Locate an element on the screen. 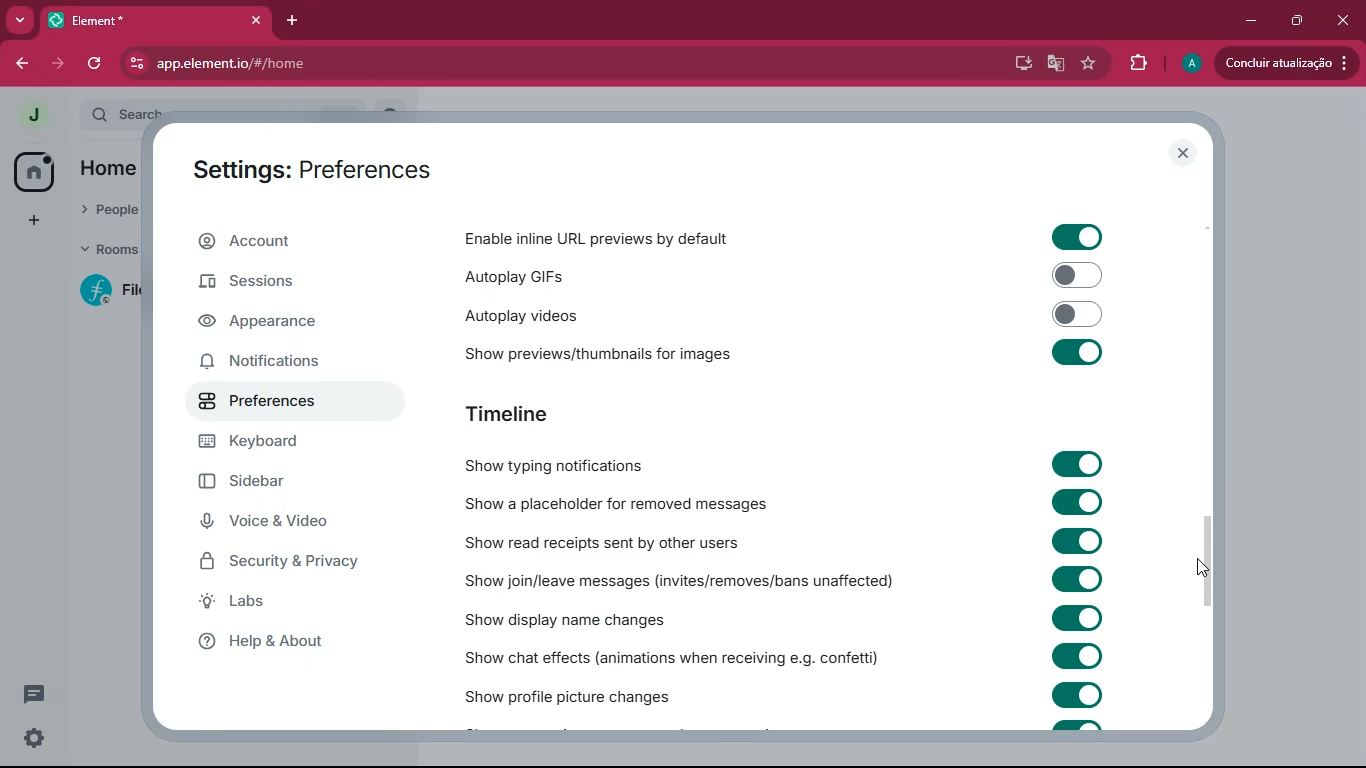 This screenshot has height=768, width=1366. home is located at coordinates (108, 170).